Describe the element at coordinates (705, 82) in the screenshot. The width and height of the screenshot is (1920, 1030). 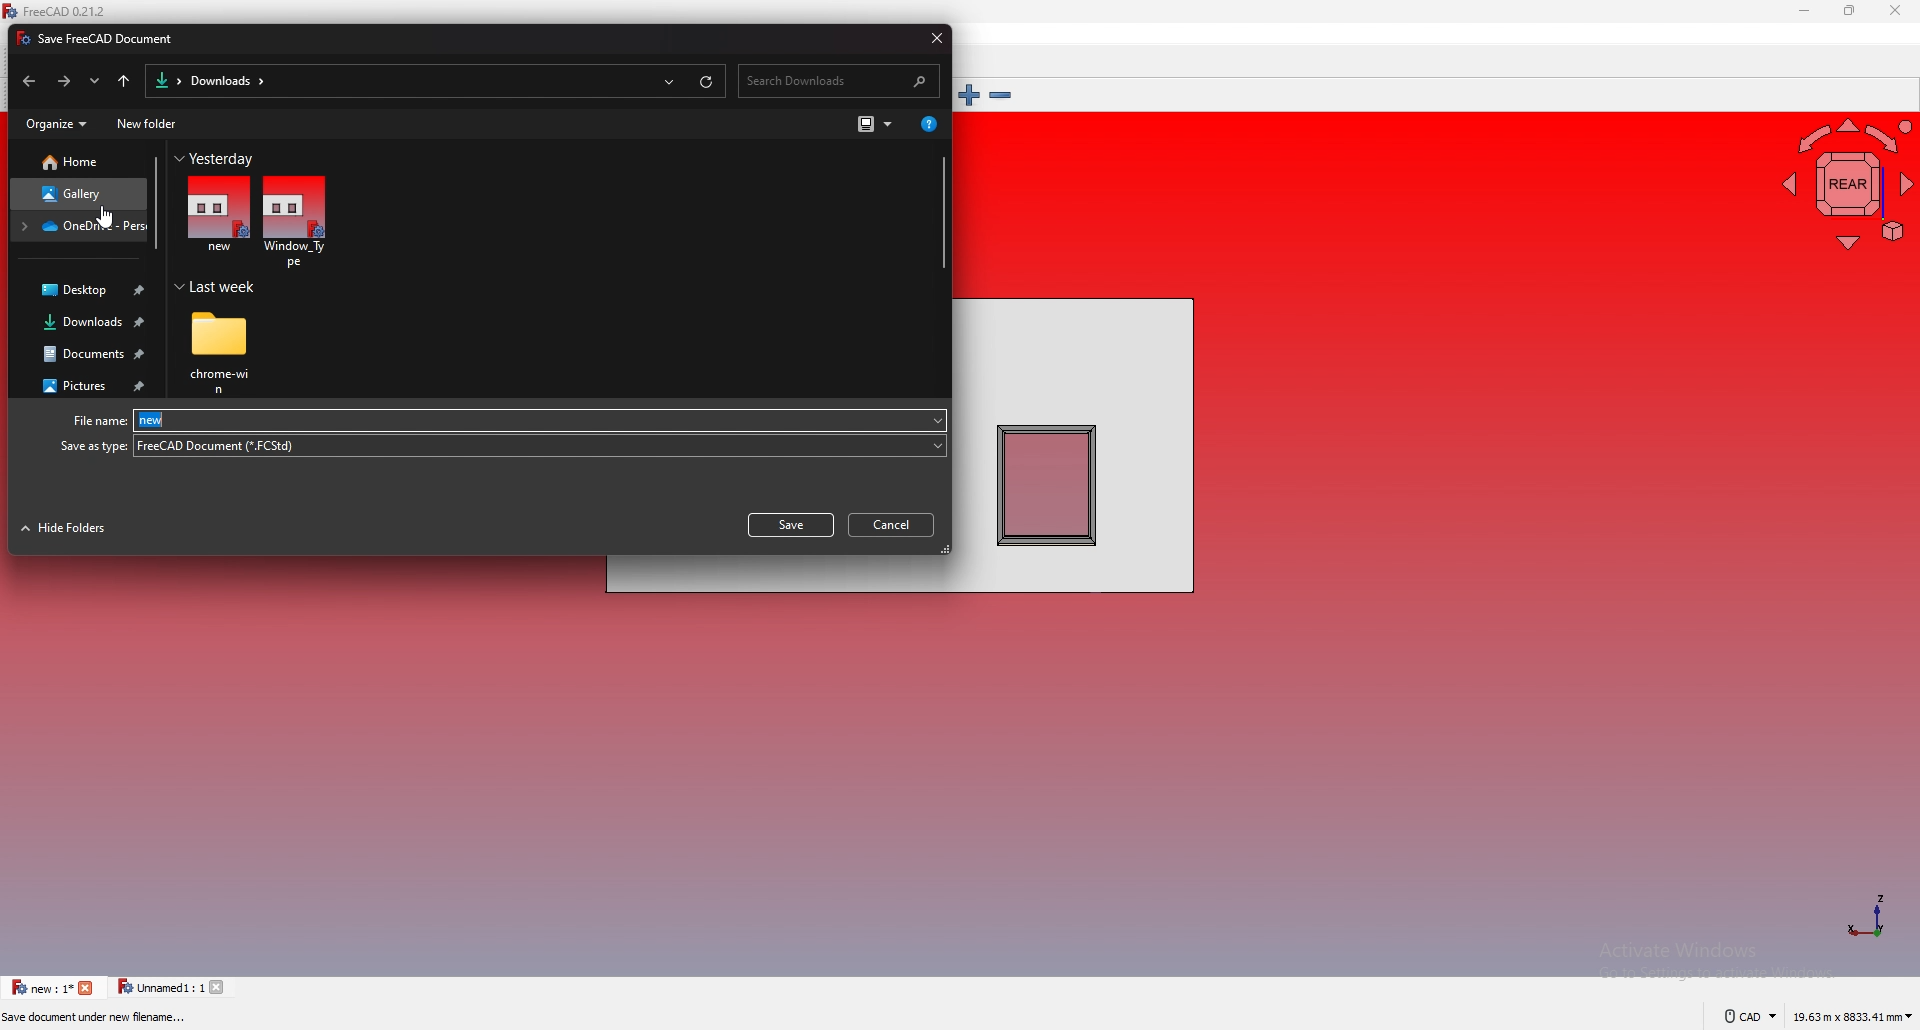
I see `refresh` at that location.